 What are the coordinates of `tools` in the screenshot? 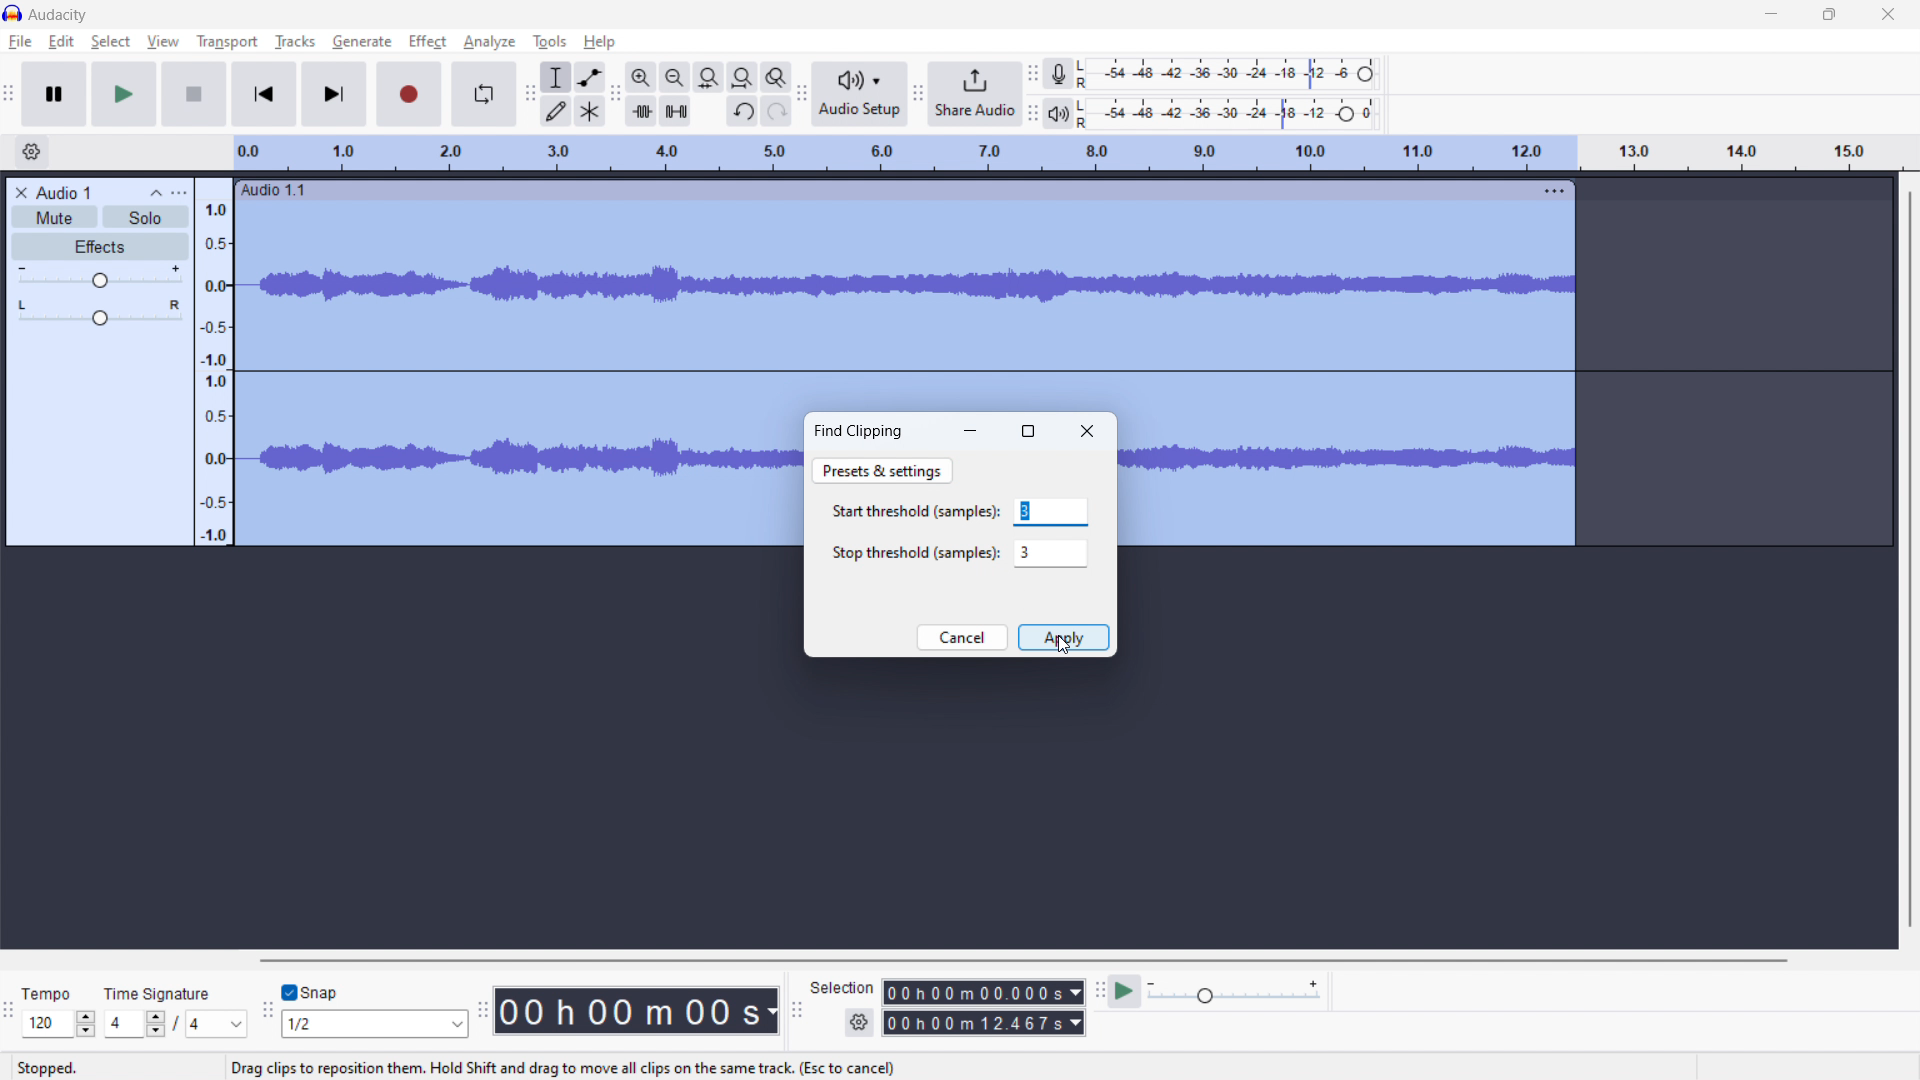 It's located at (548, 41).